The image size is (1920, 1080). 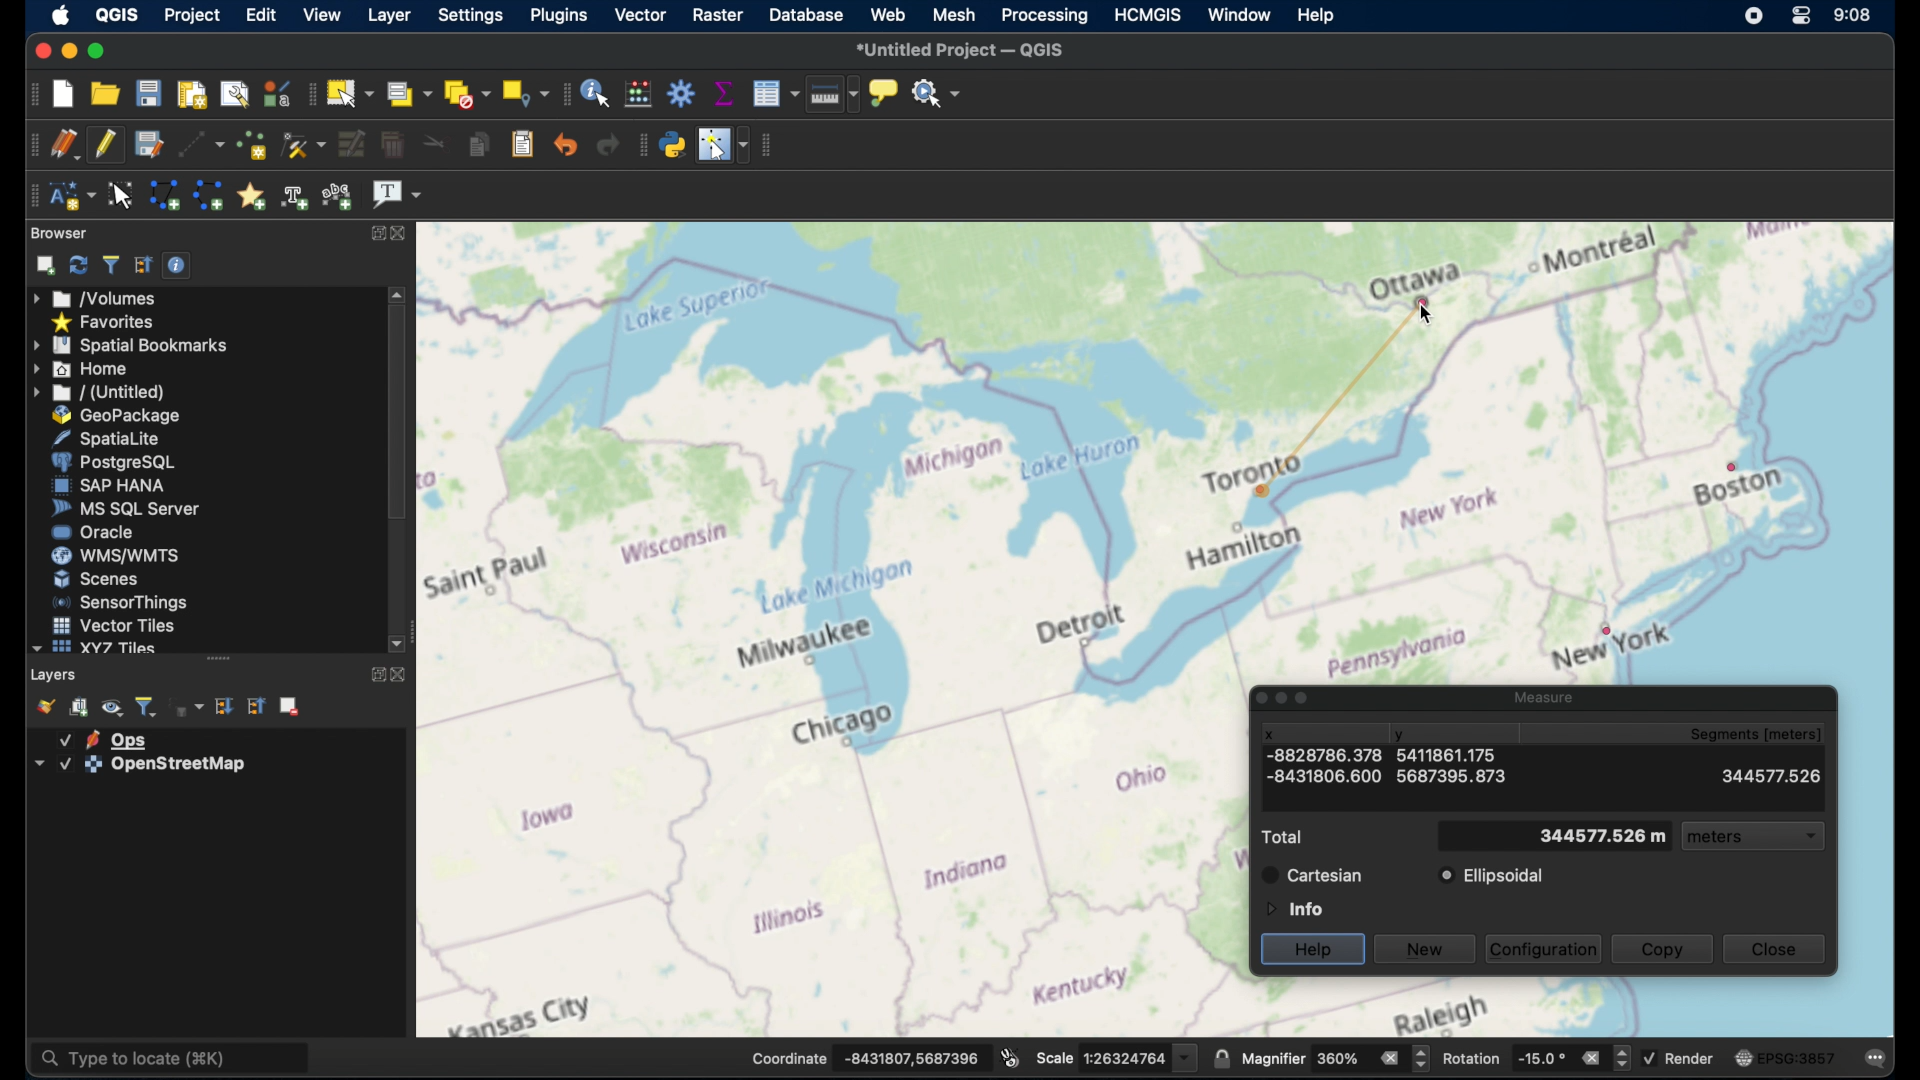 I want to click on close, so click(x=405, y=232).